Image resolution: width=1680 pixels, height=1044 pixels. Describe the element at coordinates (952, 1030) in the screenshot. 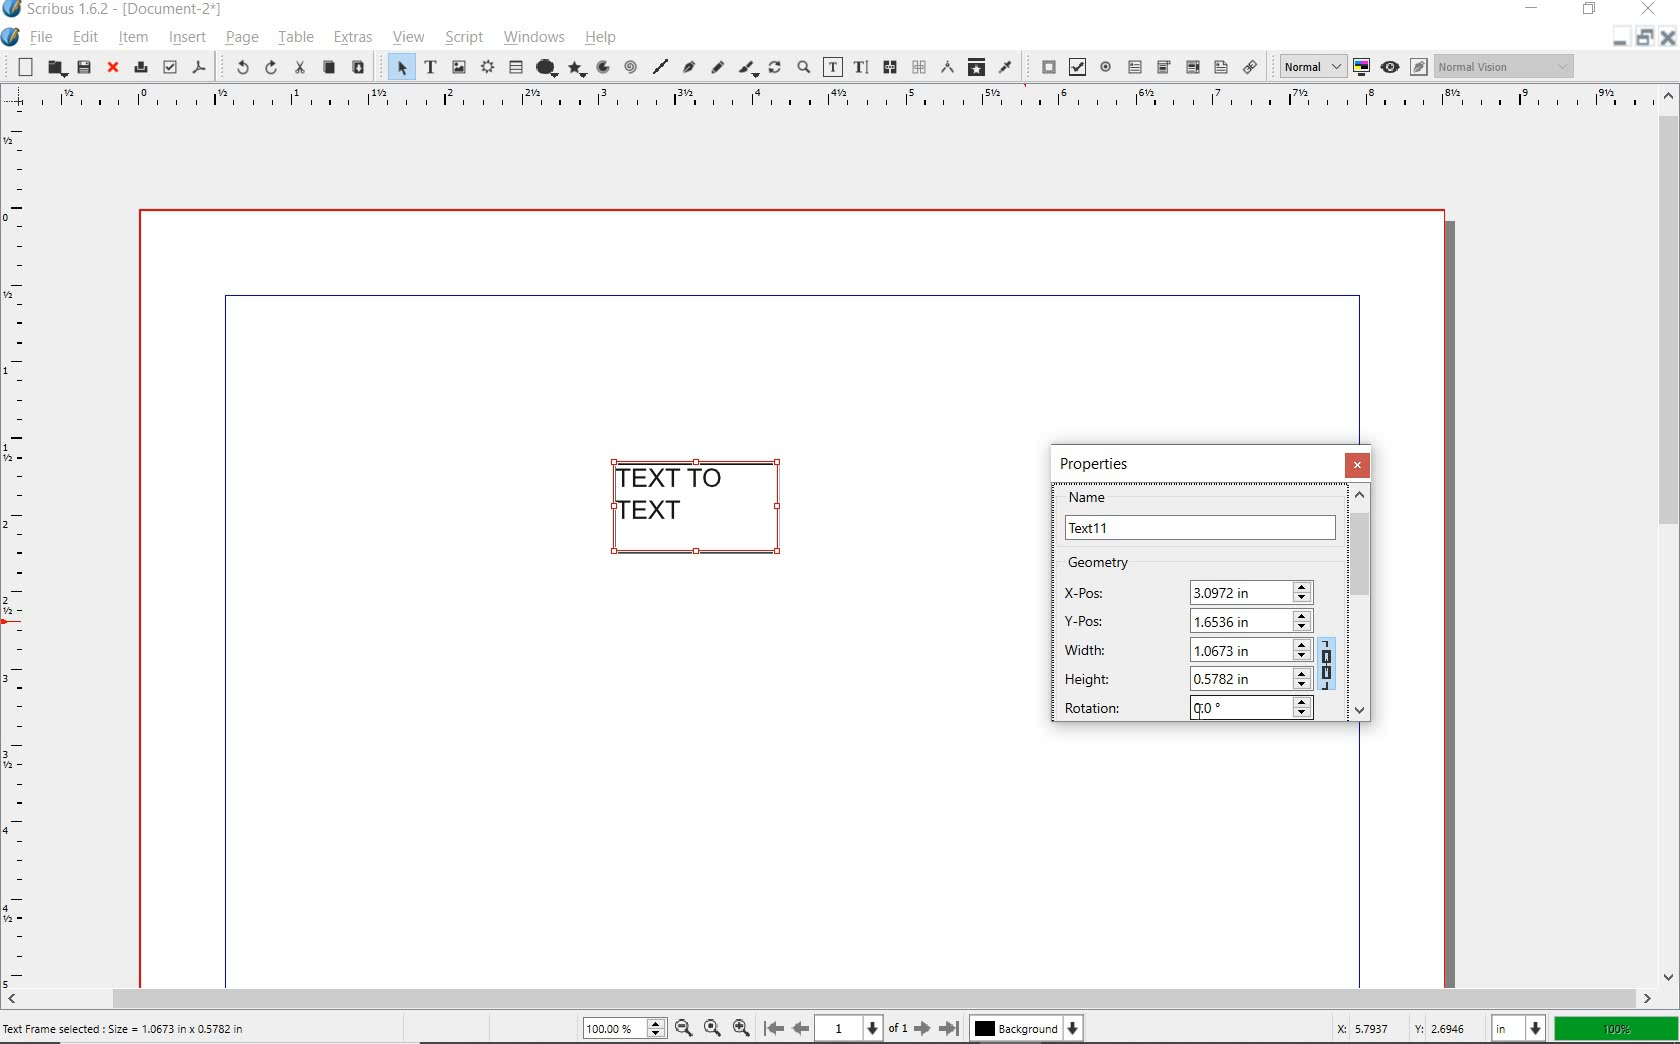

I see `move to last` at that location.